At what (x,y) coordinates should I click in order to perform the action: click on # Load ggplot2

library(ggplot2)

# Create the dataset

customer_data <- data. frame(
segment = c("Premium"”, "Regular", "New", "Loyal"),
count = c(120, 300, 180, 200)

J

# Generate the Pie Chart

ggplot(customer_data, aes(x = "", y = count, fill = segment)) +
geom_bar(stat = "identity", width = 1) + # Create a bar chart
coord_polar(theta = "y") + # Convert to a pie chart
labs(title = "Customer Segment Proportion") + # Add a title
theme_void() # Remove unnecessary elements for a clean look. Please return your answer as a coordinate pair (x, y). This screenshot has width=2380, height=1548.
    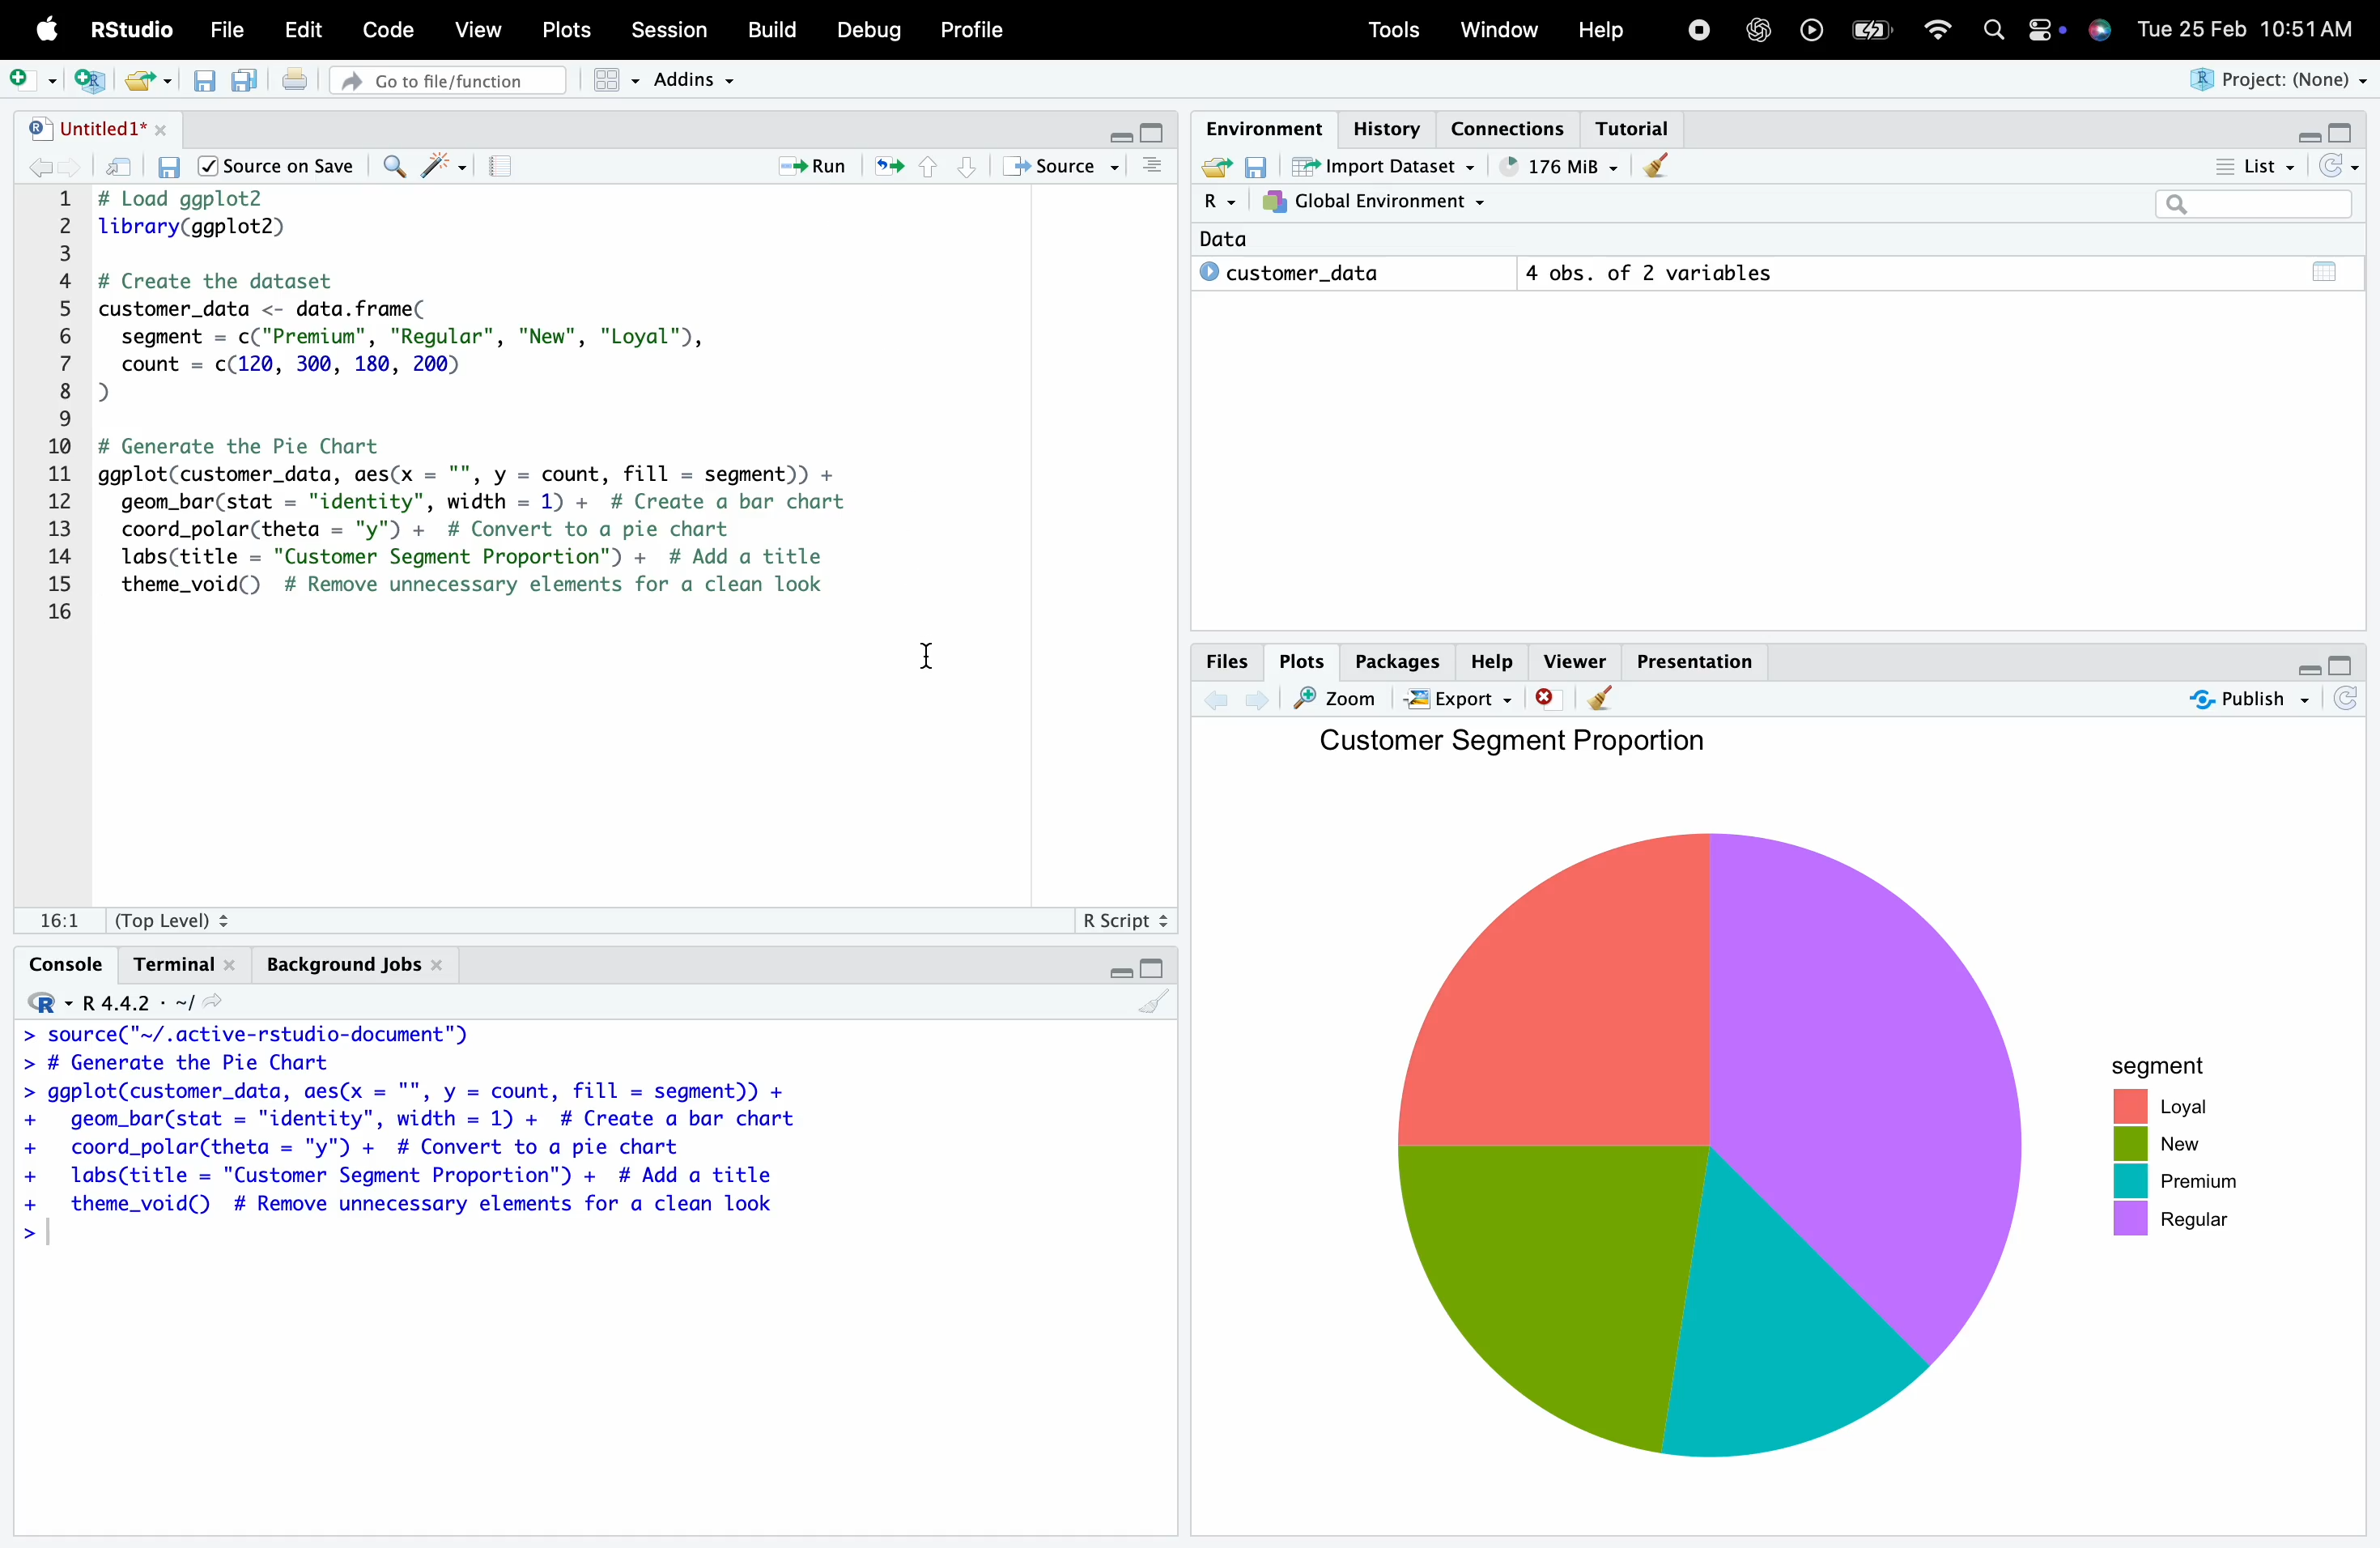
    Looking at the image, I should click on (552, 406).